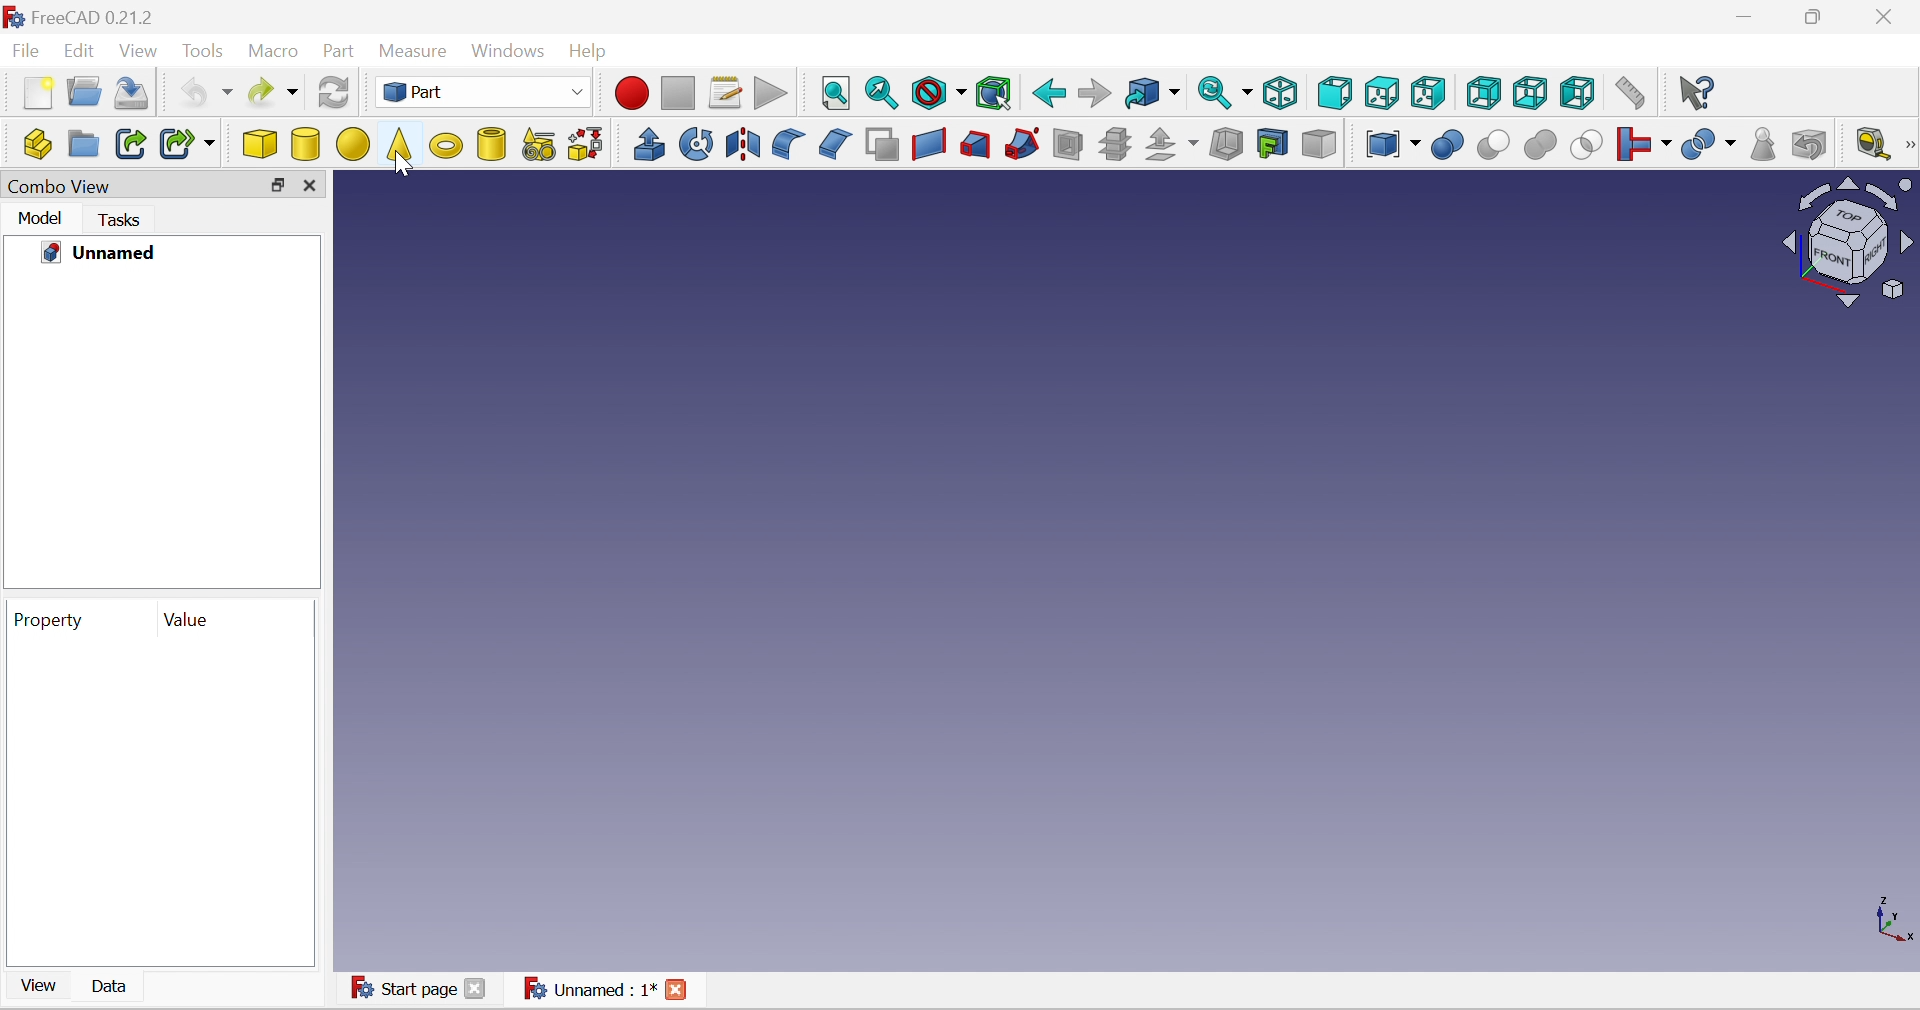 Image resolution: width=1920 pixels, height=1010 pixels. Describe the element at coordinates (1335, 94) in the screenshot. I see `Front` at that location.